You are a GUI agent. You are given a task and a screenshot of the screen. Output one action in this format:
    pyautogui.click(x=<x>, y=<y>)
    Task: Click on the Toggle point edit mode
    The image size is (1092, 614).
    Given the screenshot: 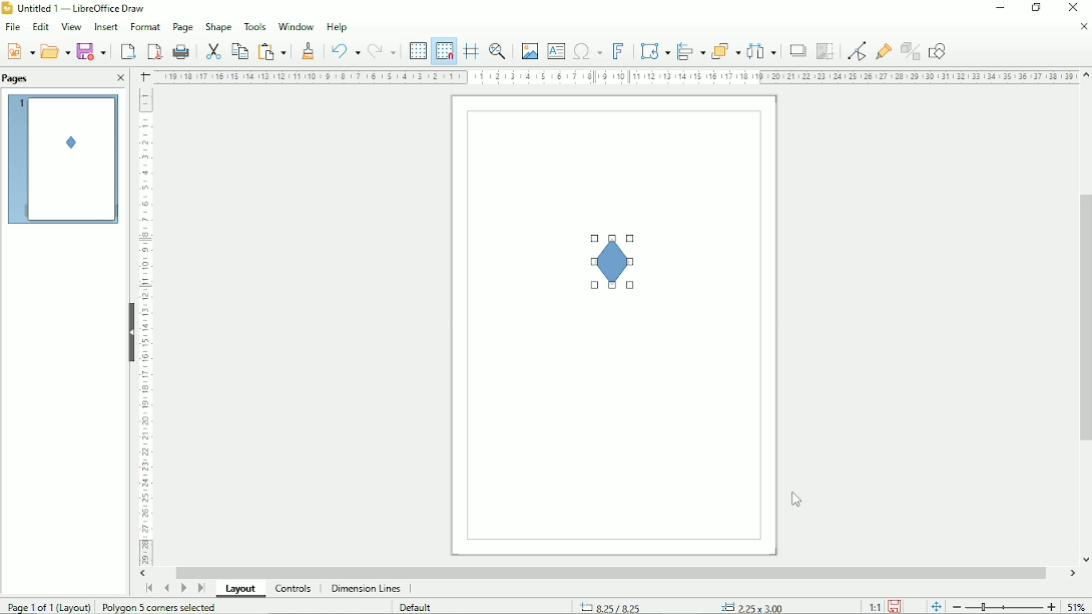 What is the action you would take?
    pyautogui.click(x=854, y=49)
    